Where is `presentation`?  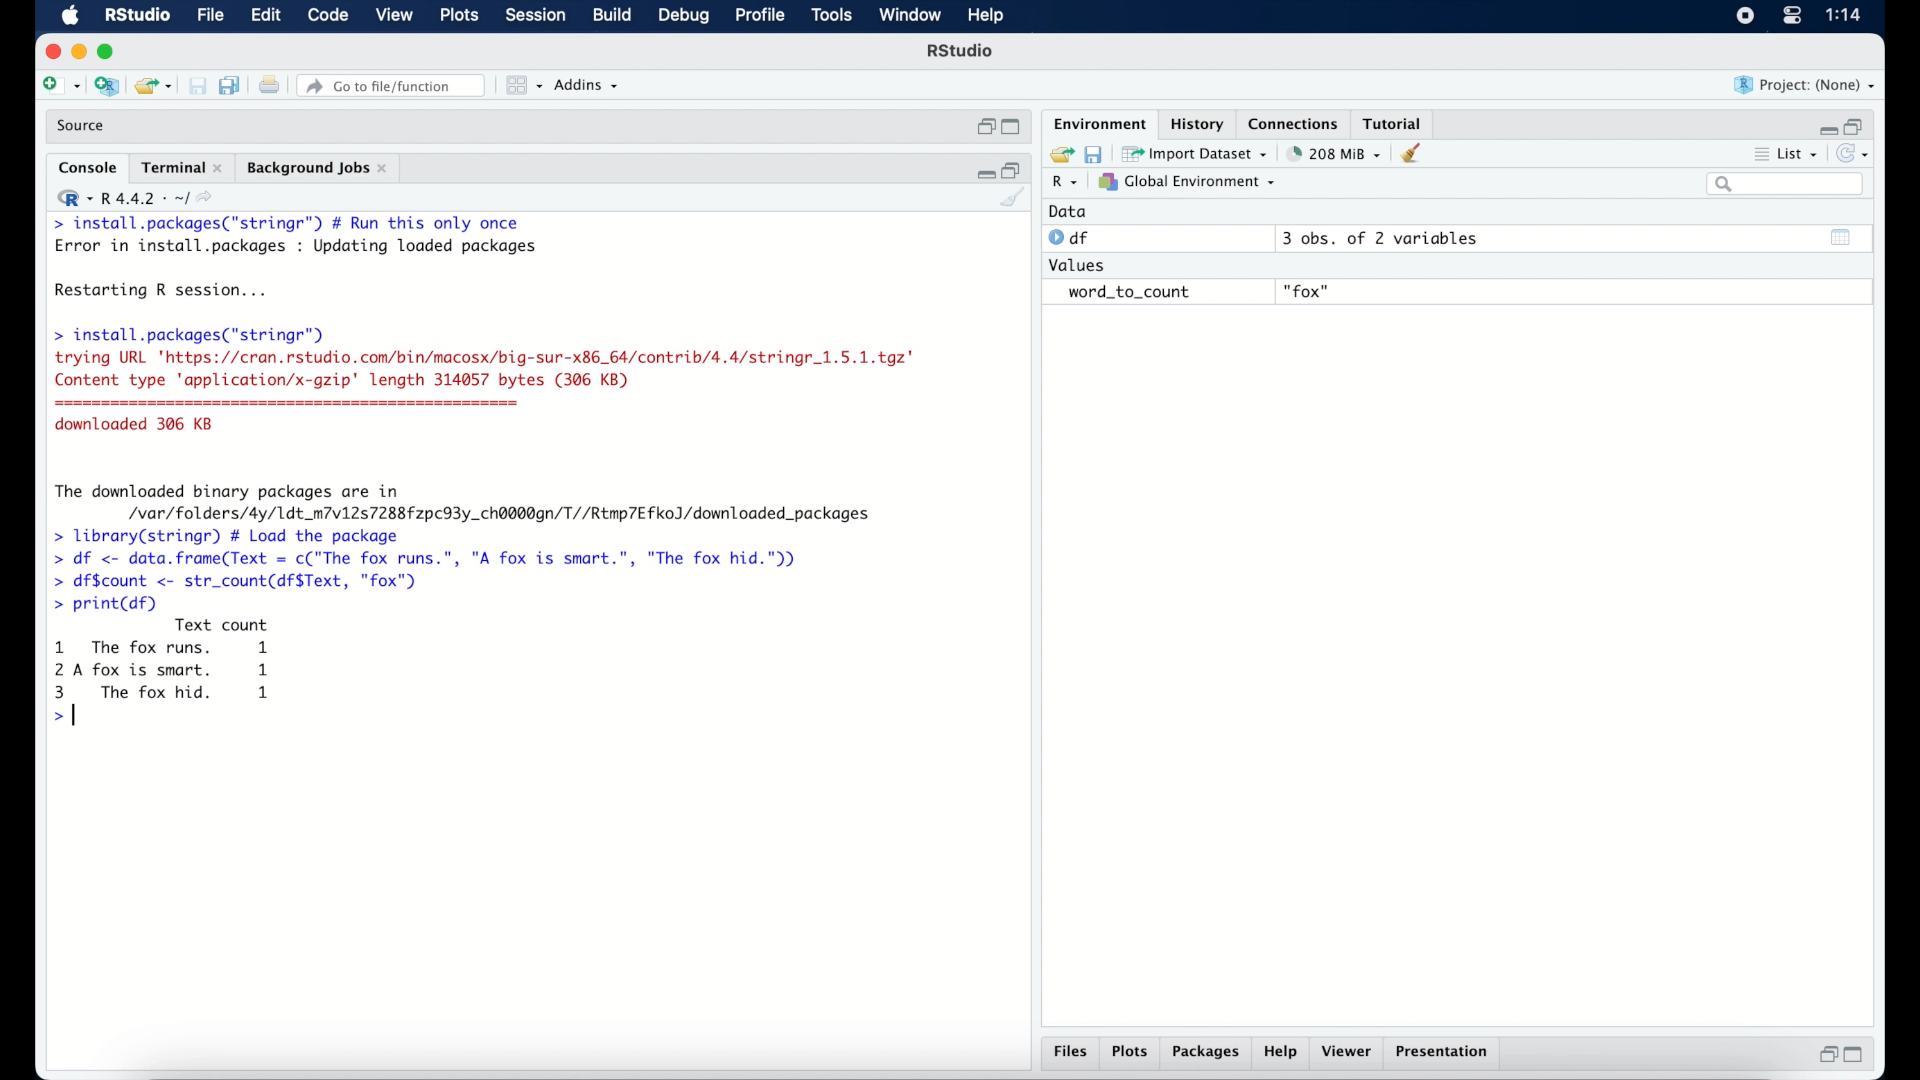 presentation is located at coordinates (1445, 1054).